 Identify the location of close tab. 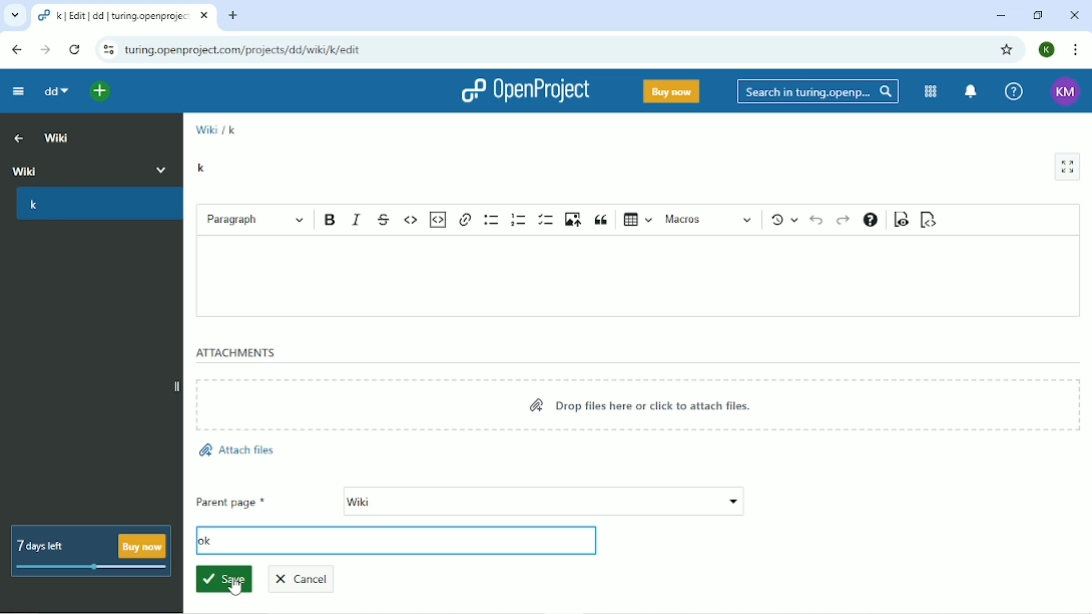
(206, 18).